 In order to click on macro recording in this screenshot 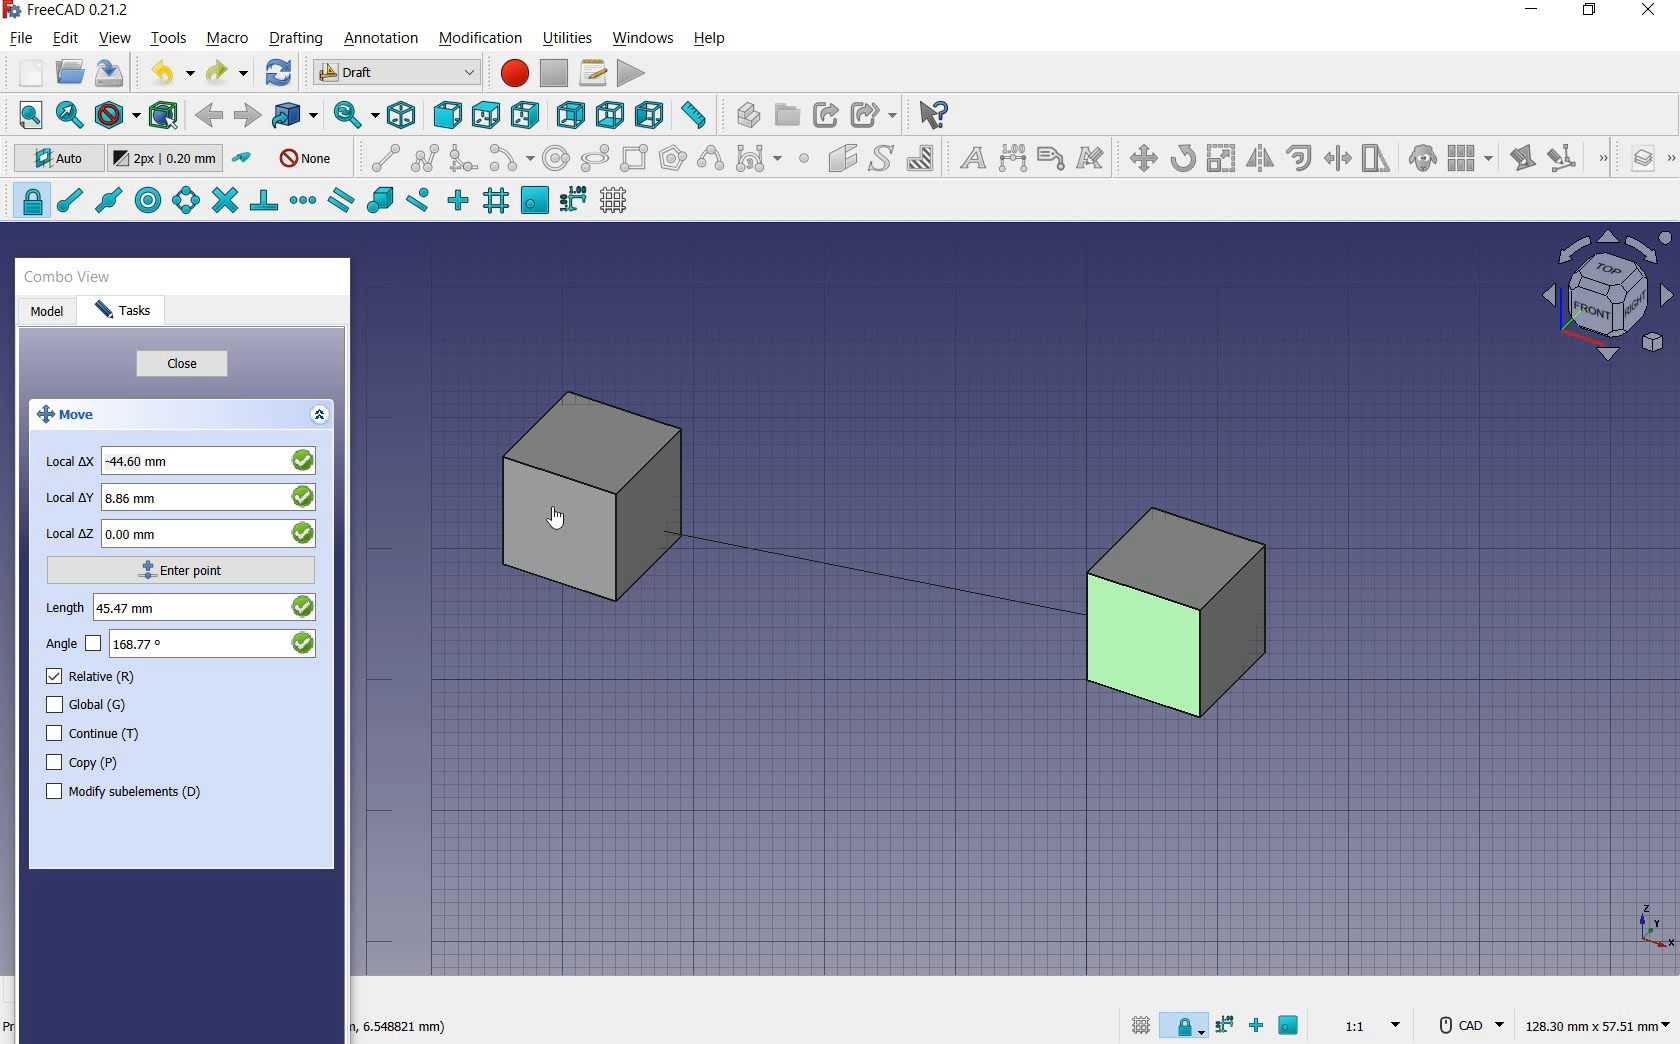, I will do `click(513, 74)`.